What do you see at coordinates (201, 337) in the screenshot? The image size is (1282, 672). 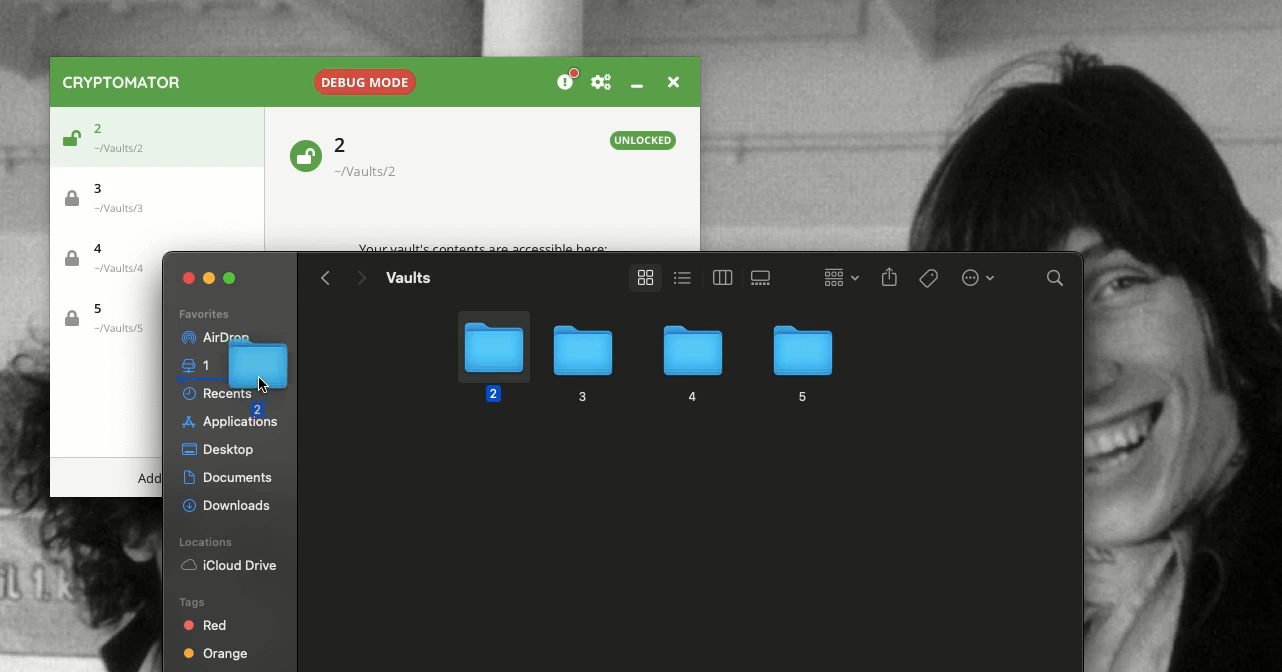 I see `Airdrop` at bounding box center [201, 337].